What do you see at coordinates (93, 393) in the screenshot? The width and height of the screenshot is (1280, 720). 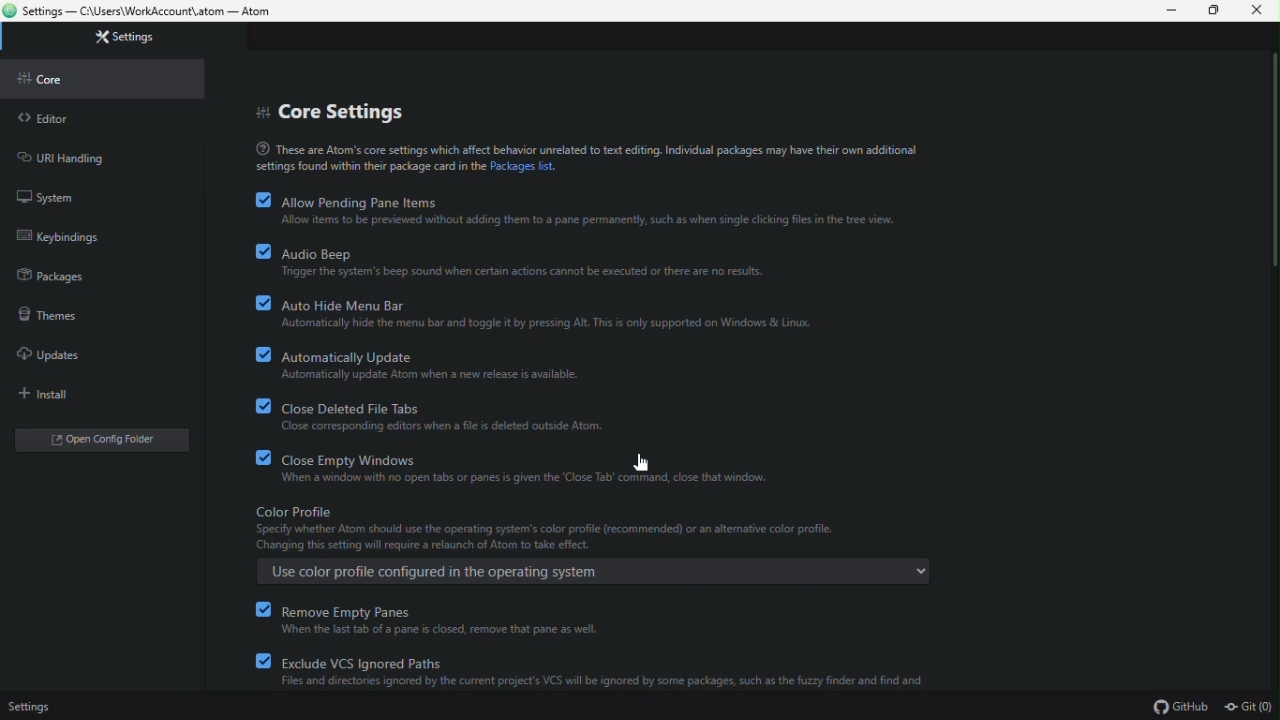 I see `install` at bounding box center [93, 393].